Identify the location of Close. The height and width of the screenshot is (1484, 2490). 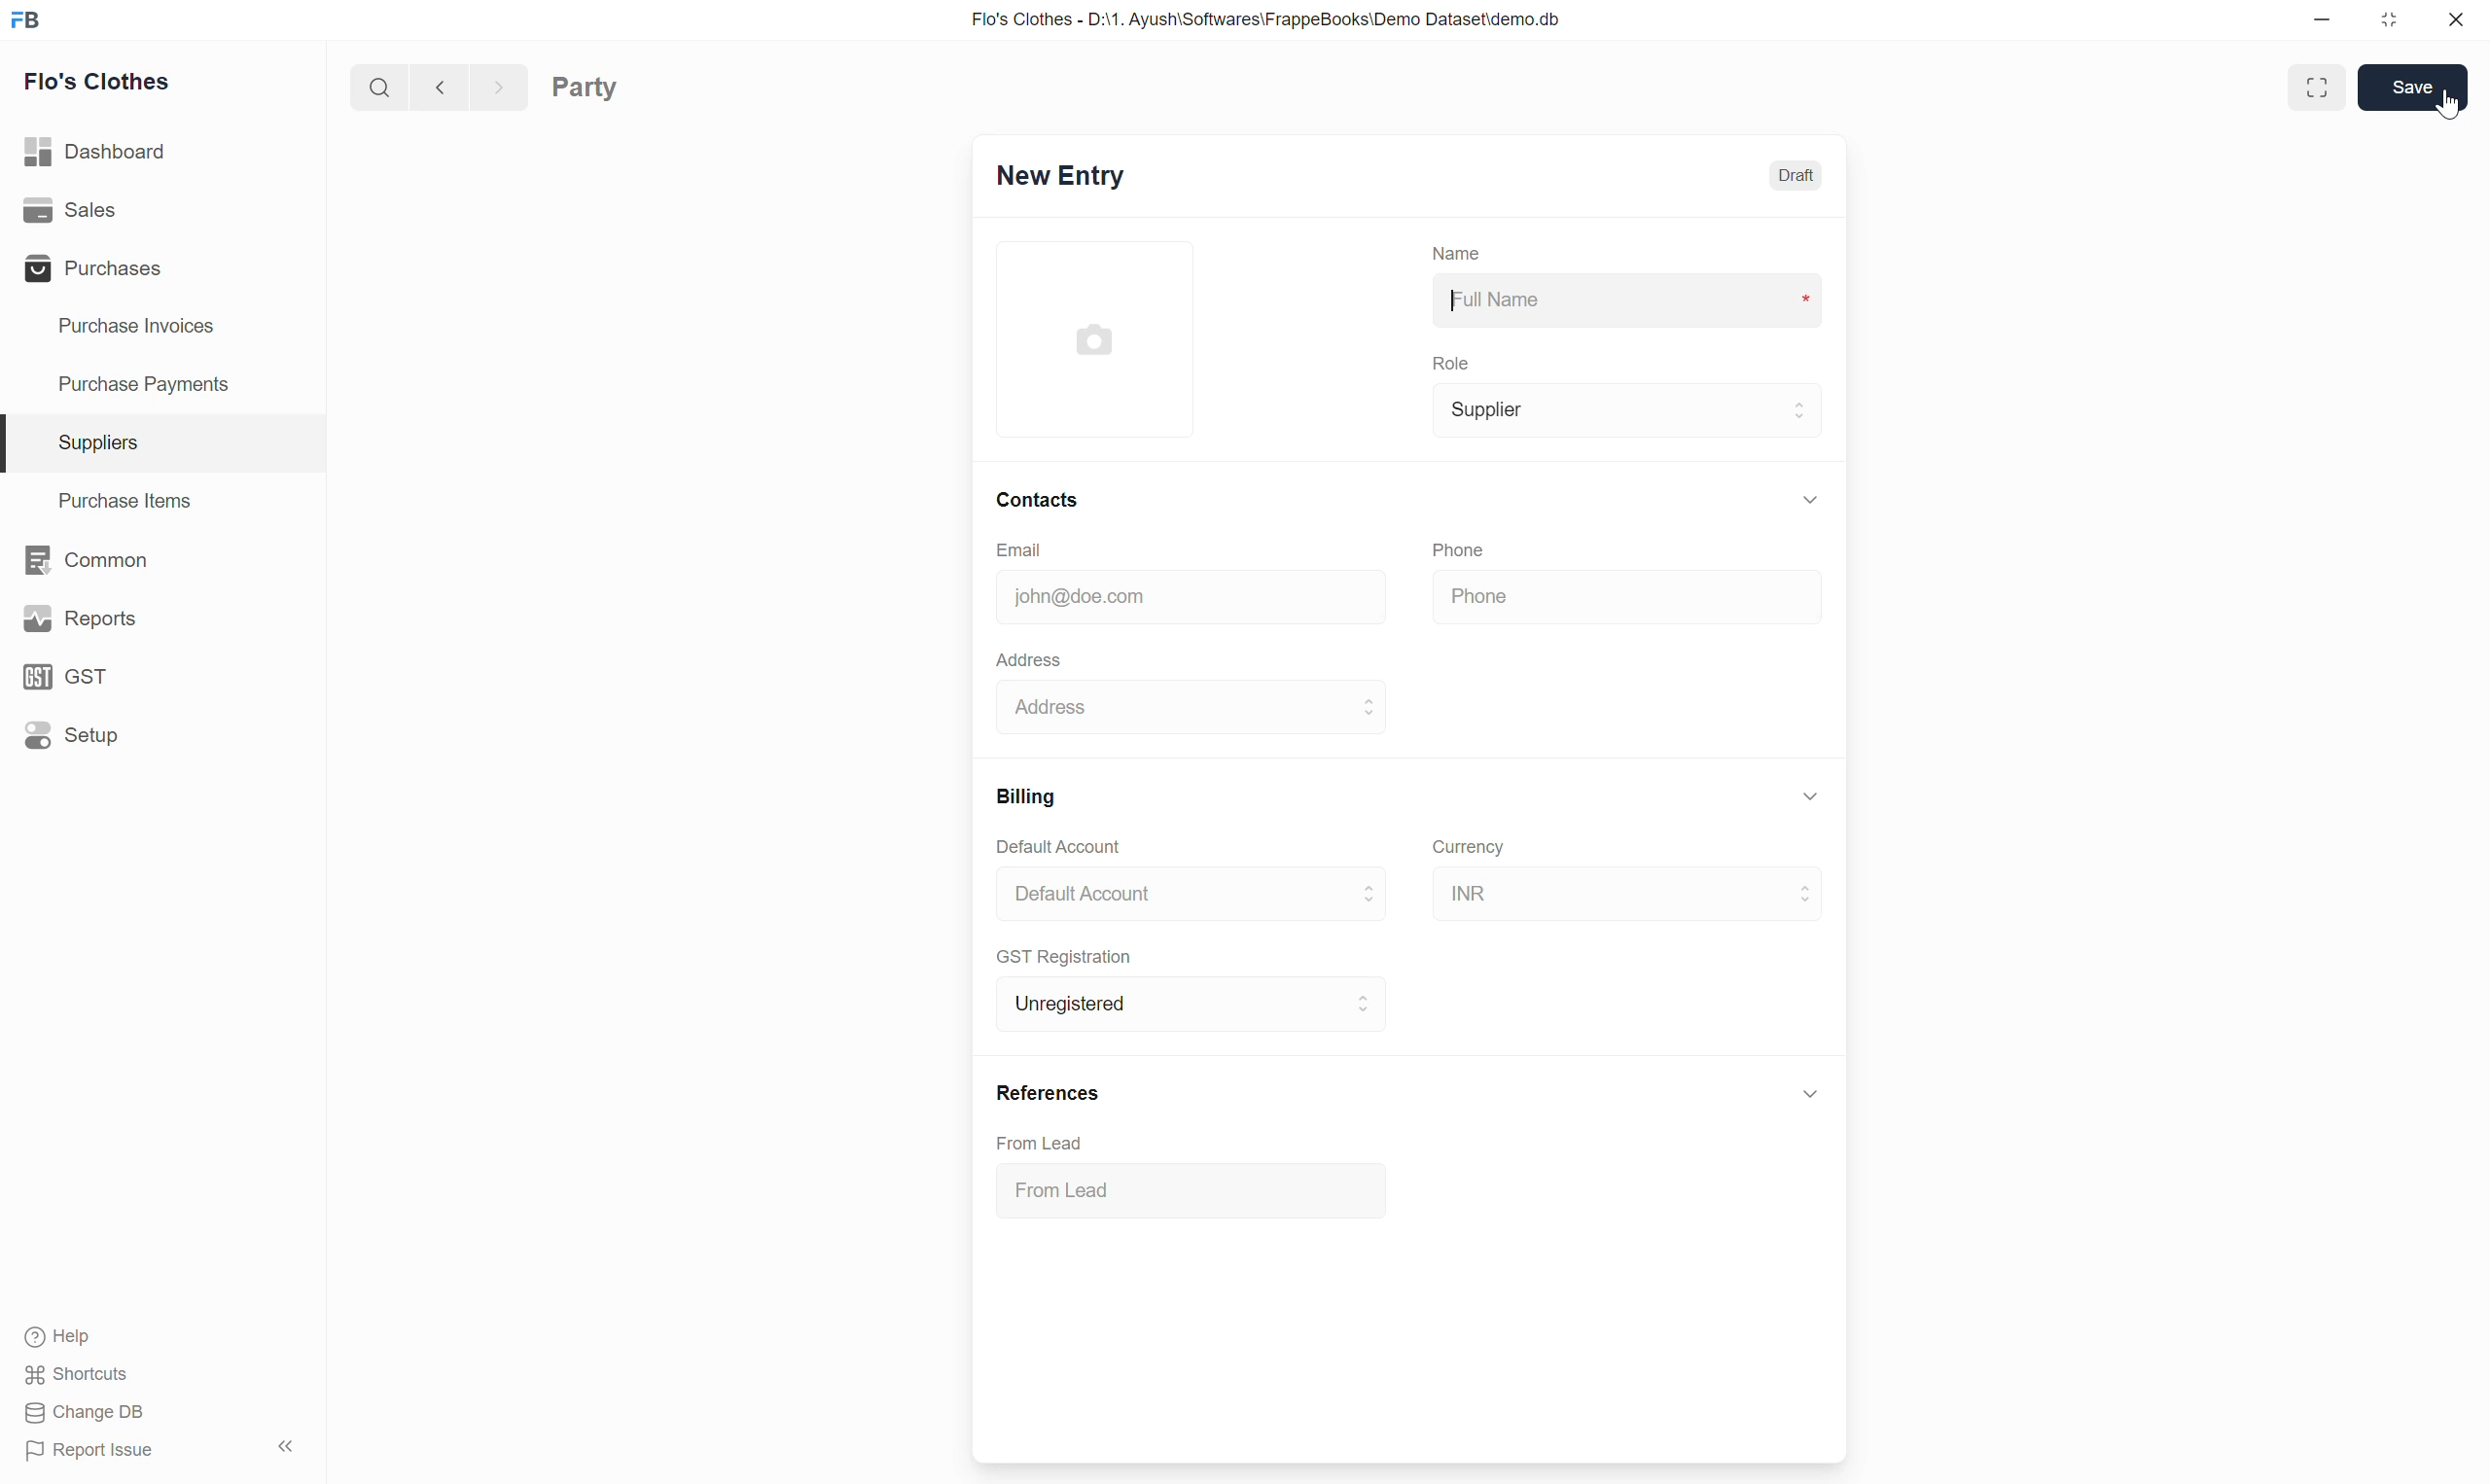
(2457, 19).